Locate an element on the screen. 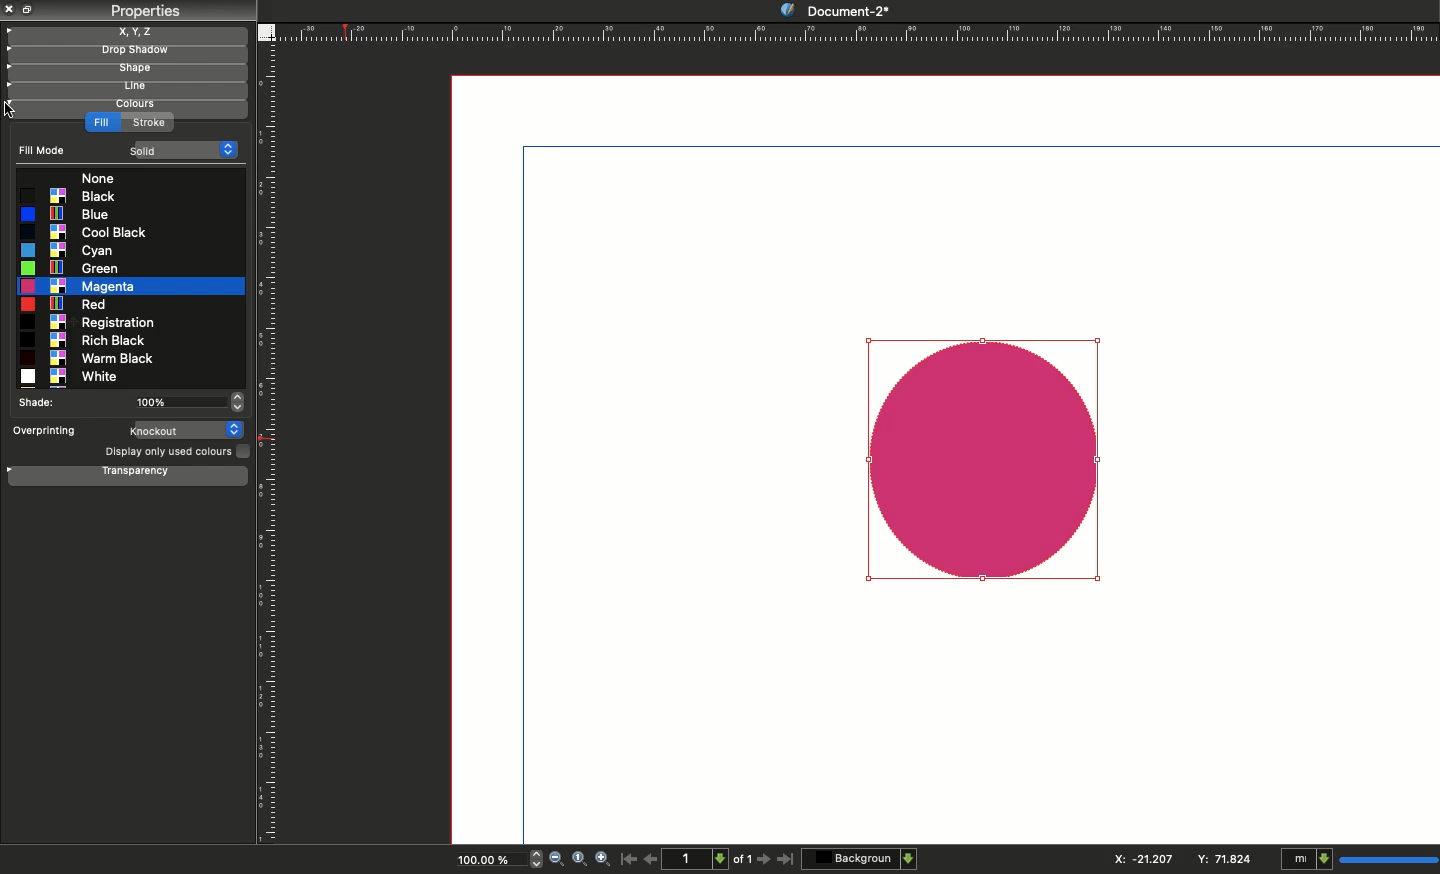 The width and height of the screenshot is (1440, 874). Strok is located at coordinates (146, 125).